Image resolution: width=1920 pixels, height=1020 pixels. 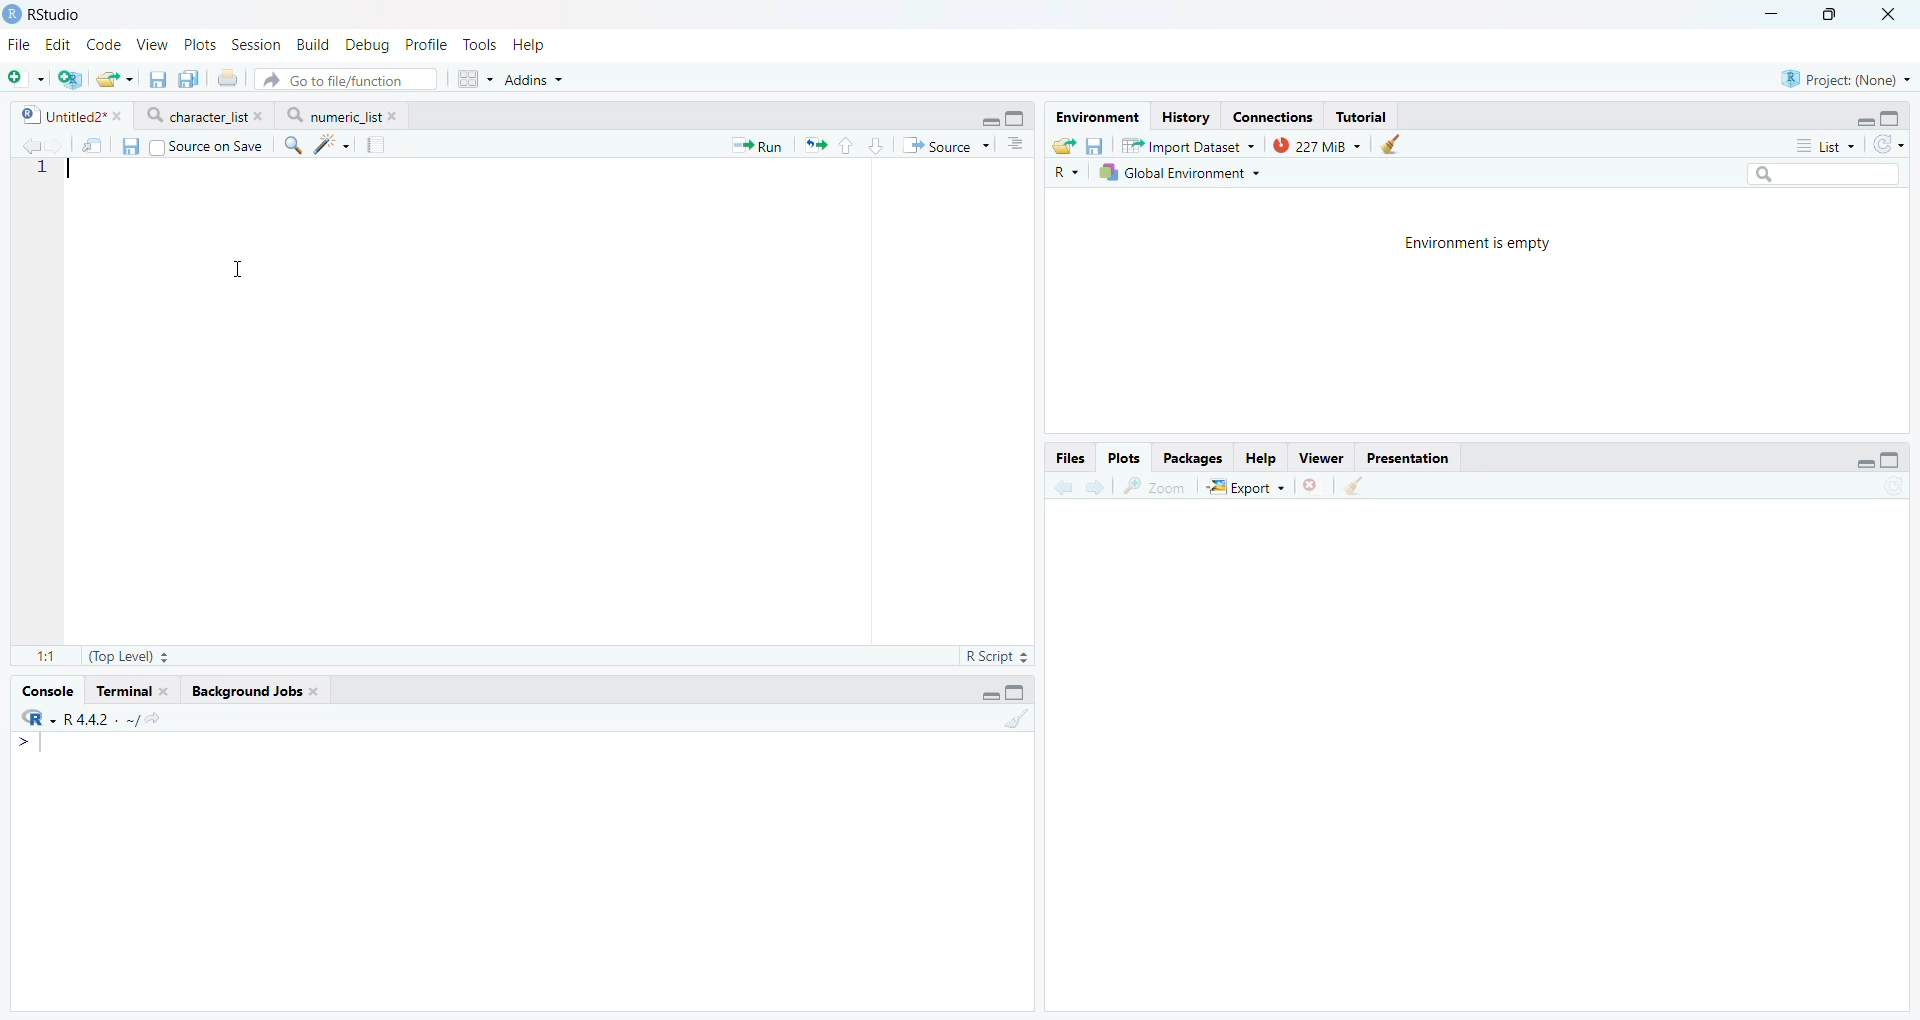 What do you see at coordinates (226, 79) in the screenshot?
I see `Print` at bounding box center [226, 79].